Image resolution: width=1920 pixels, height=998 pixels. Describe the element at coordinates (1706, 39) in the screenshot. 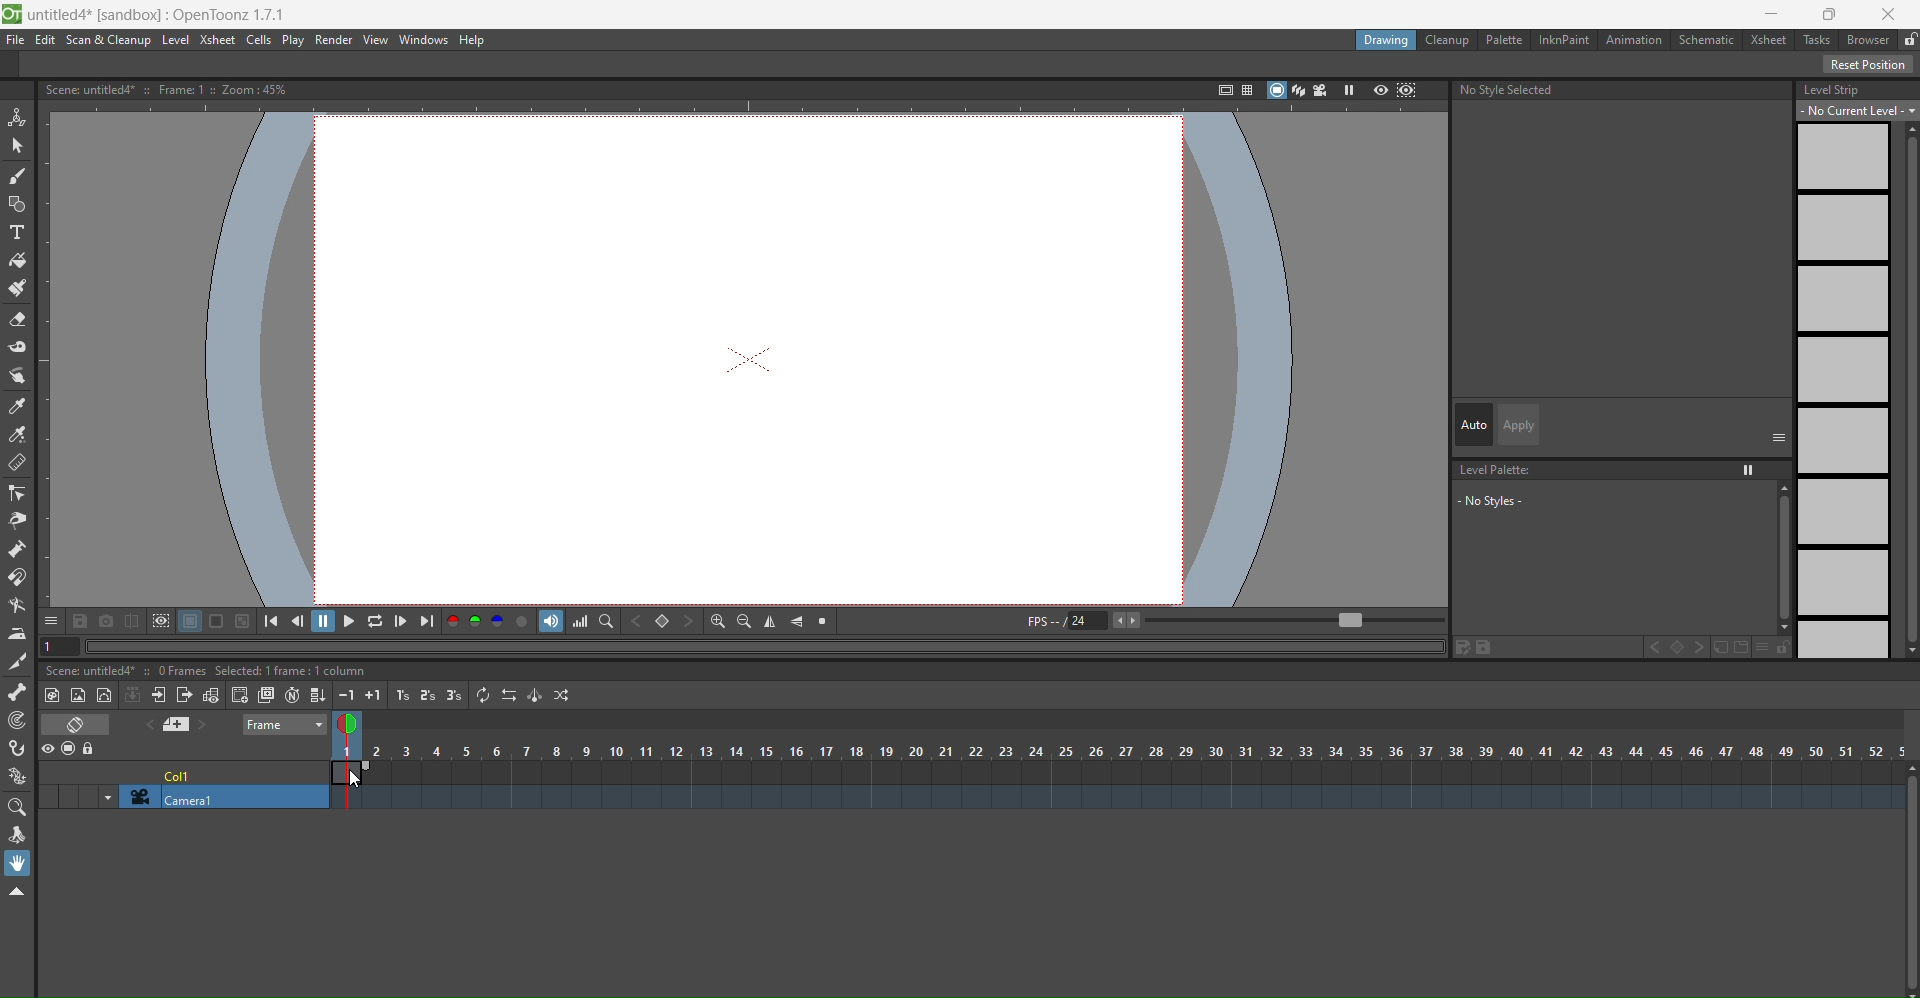

I see `schematic` at that location.